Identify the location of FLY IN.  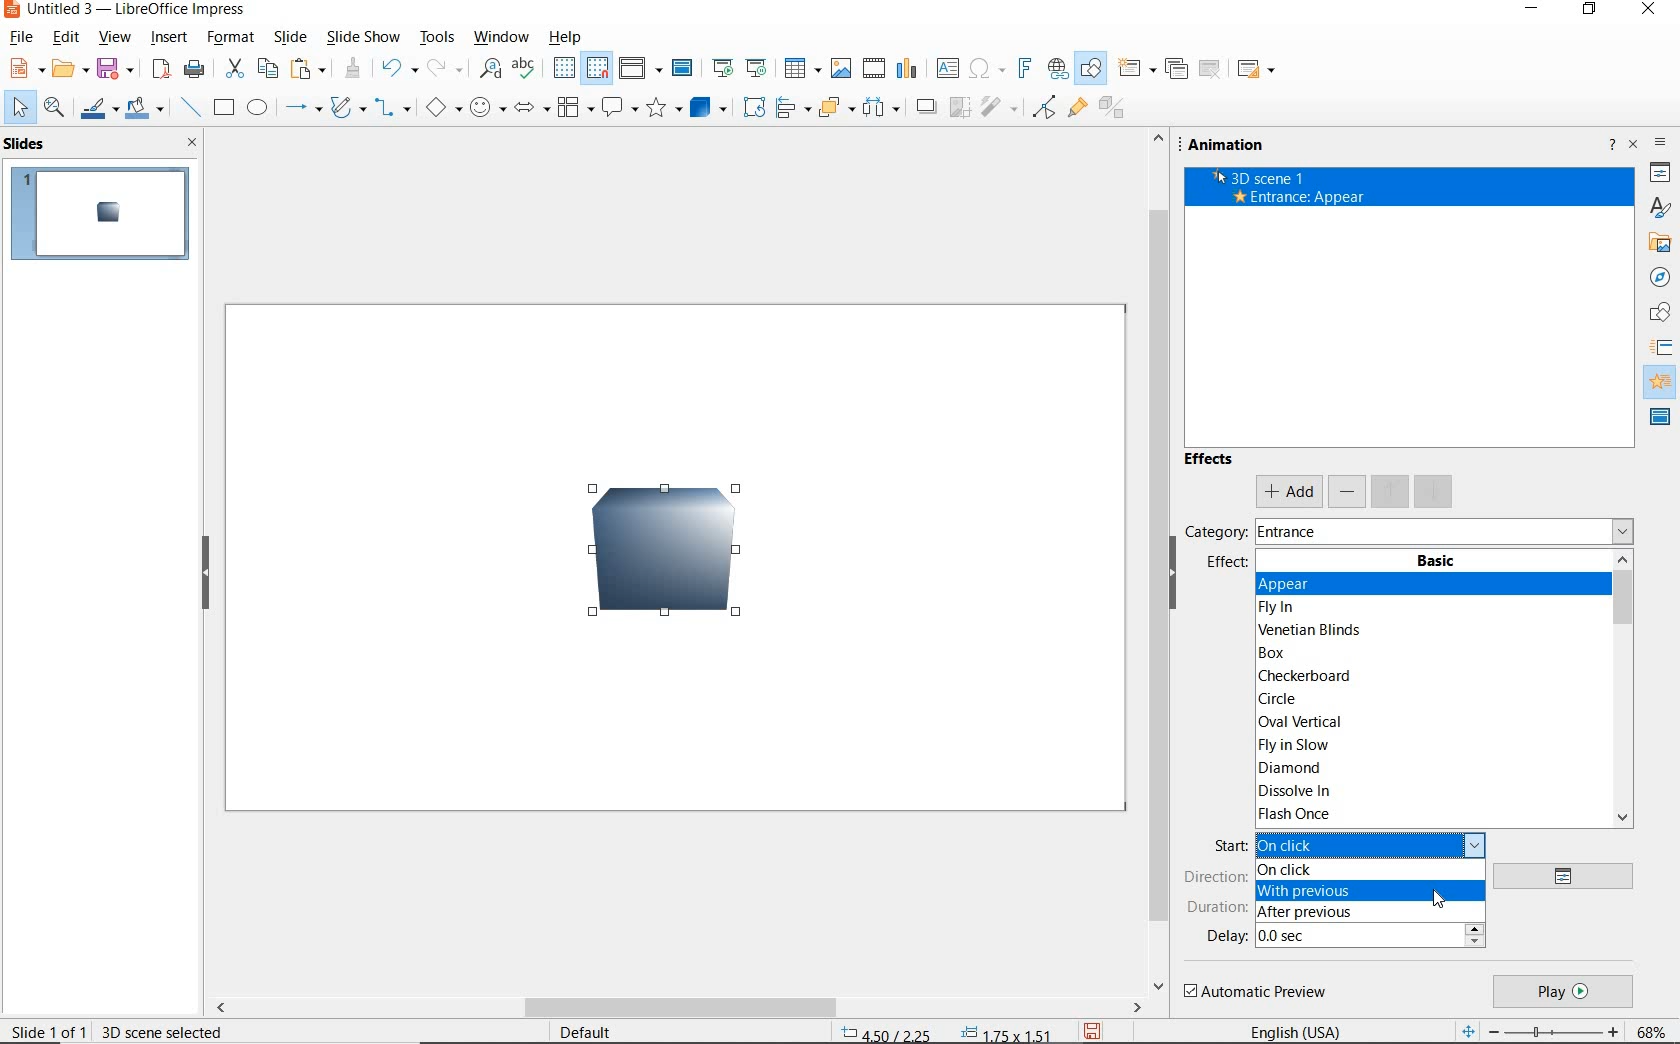
(1281, 608).